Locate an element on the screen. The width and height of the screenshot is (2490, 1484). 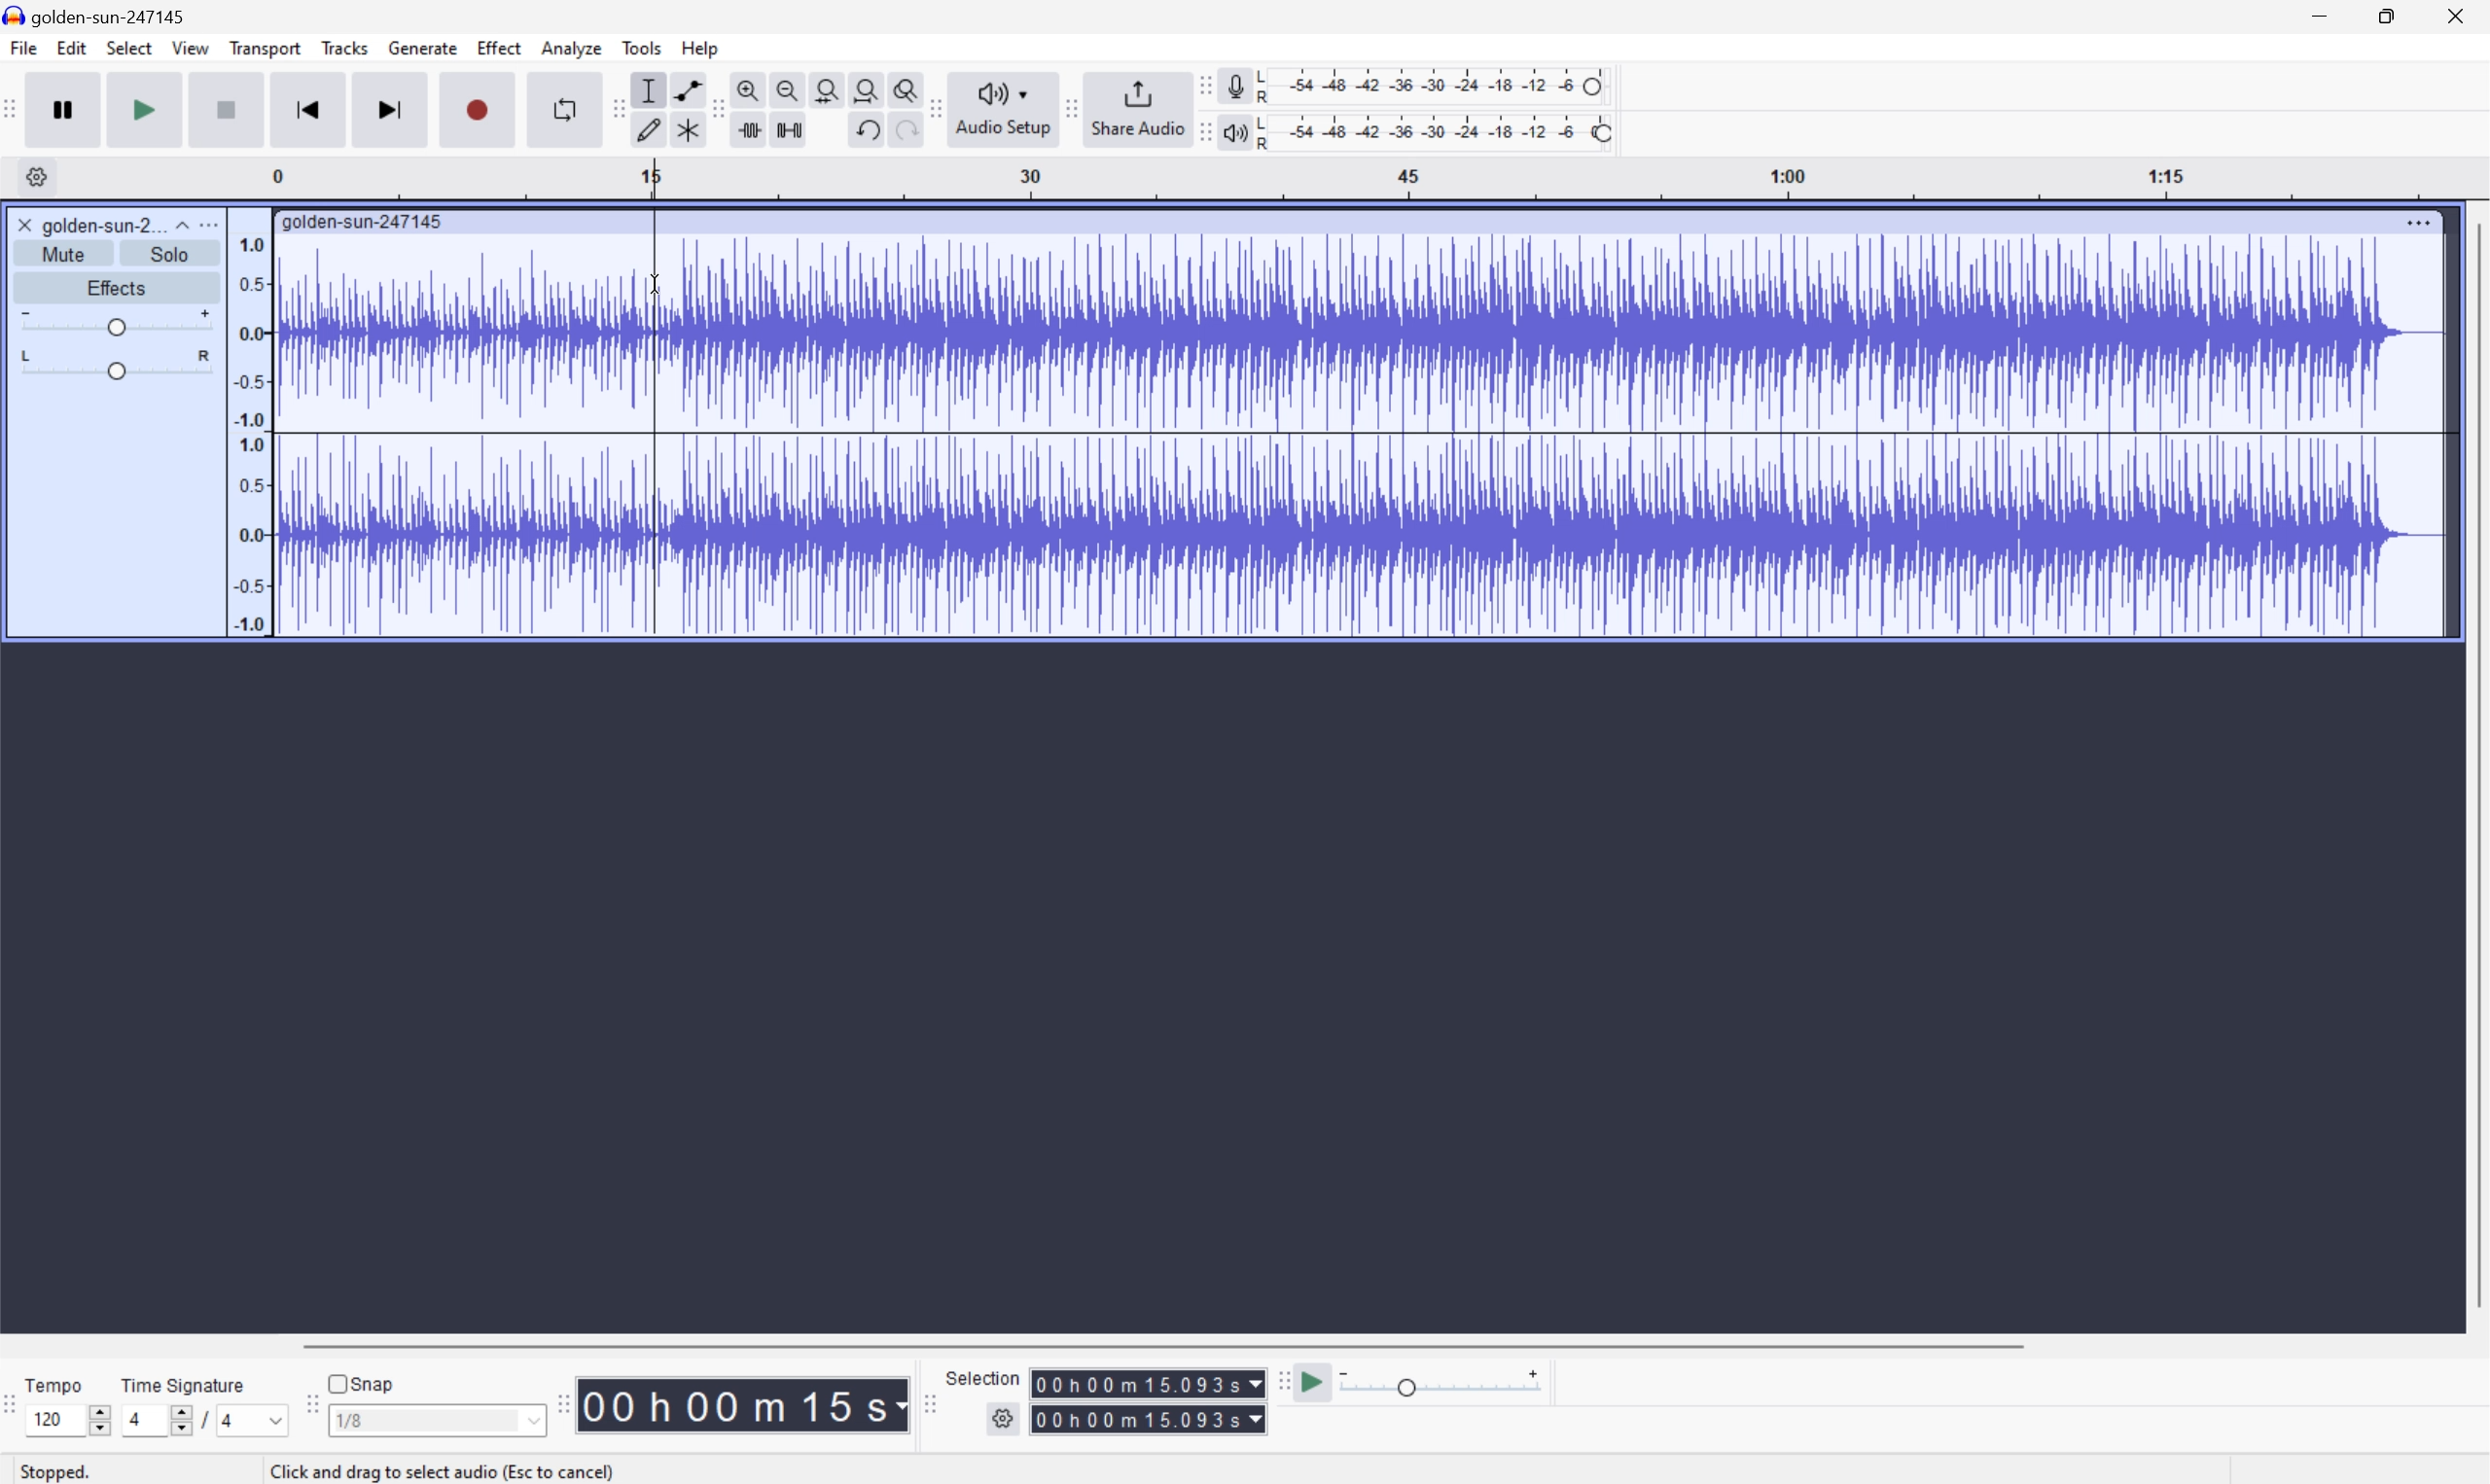
More is located at coordinates (213, 223).